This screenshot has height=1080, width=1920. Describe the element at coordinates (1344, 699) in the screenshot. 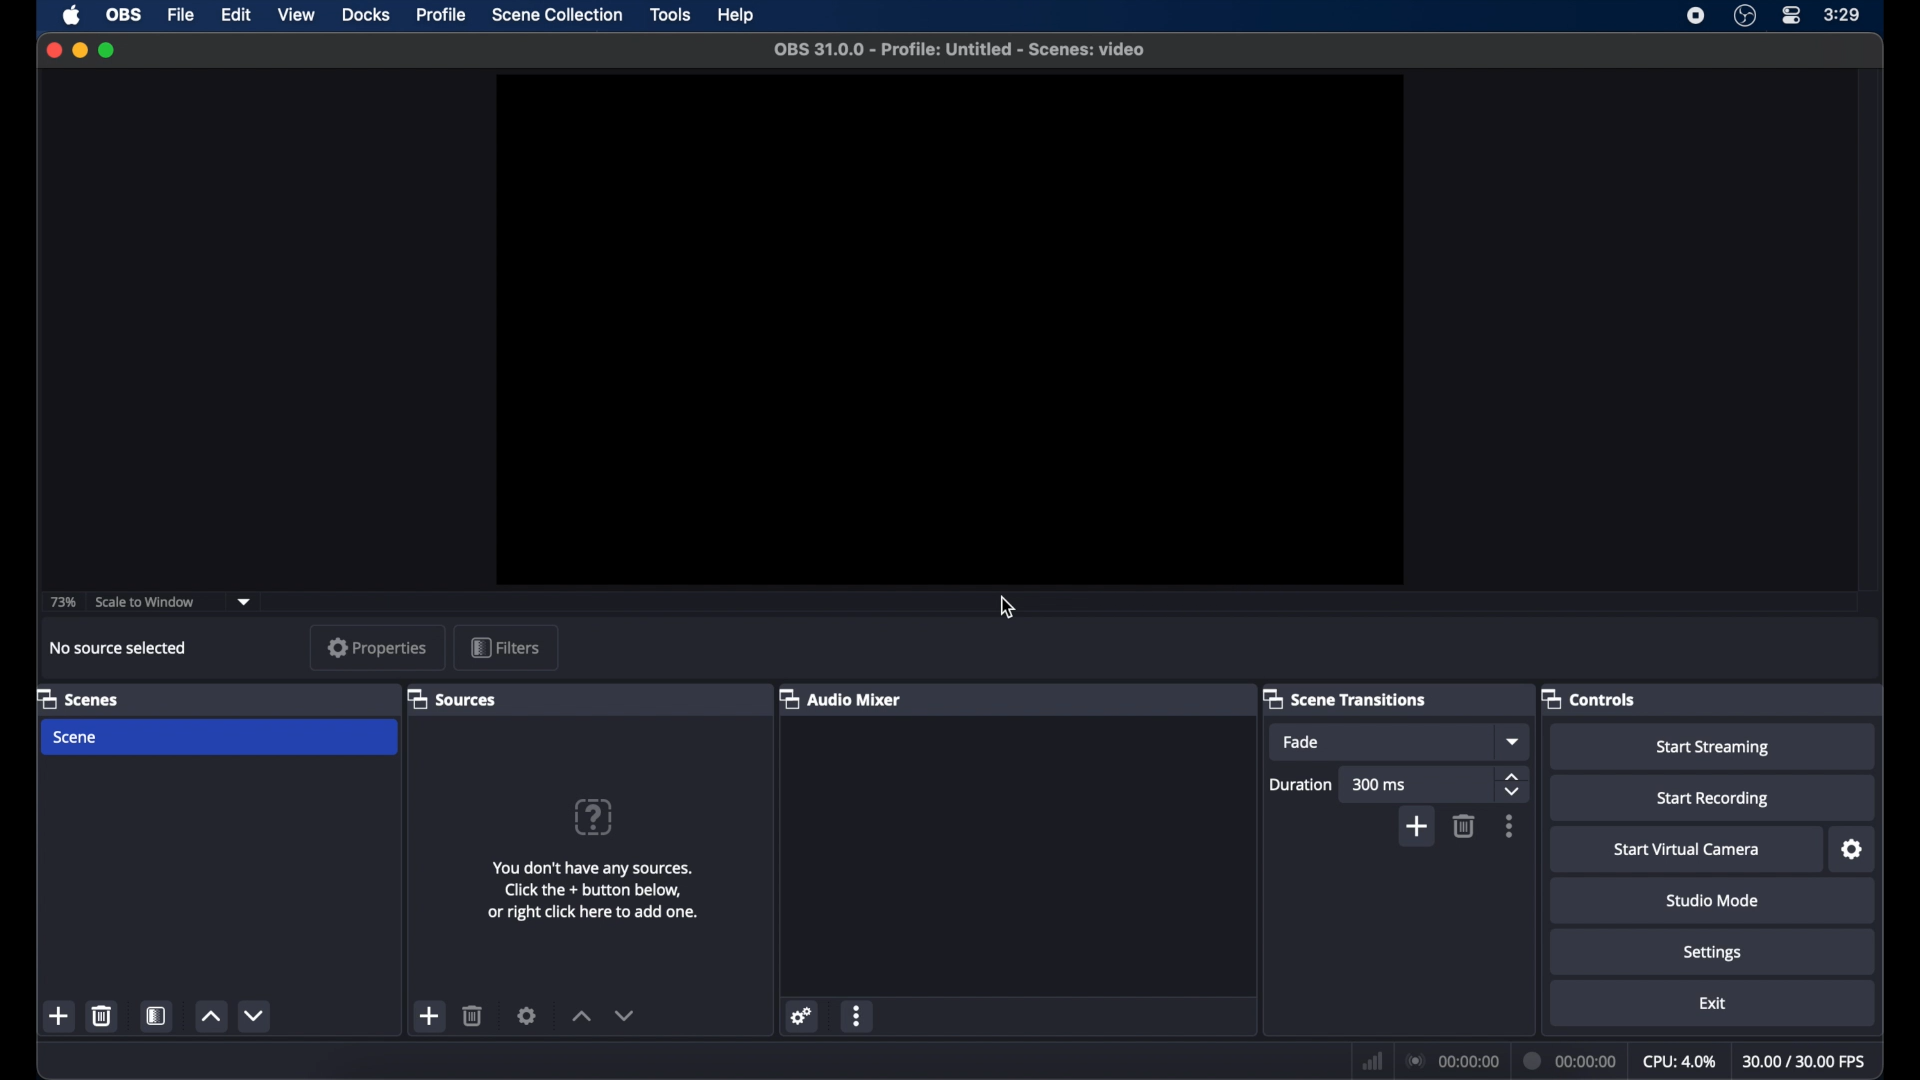

I see `scene transitions` at that location.